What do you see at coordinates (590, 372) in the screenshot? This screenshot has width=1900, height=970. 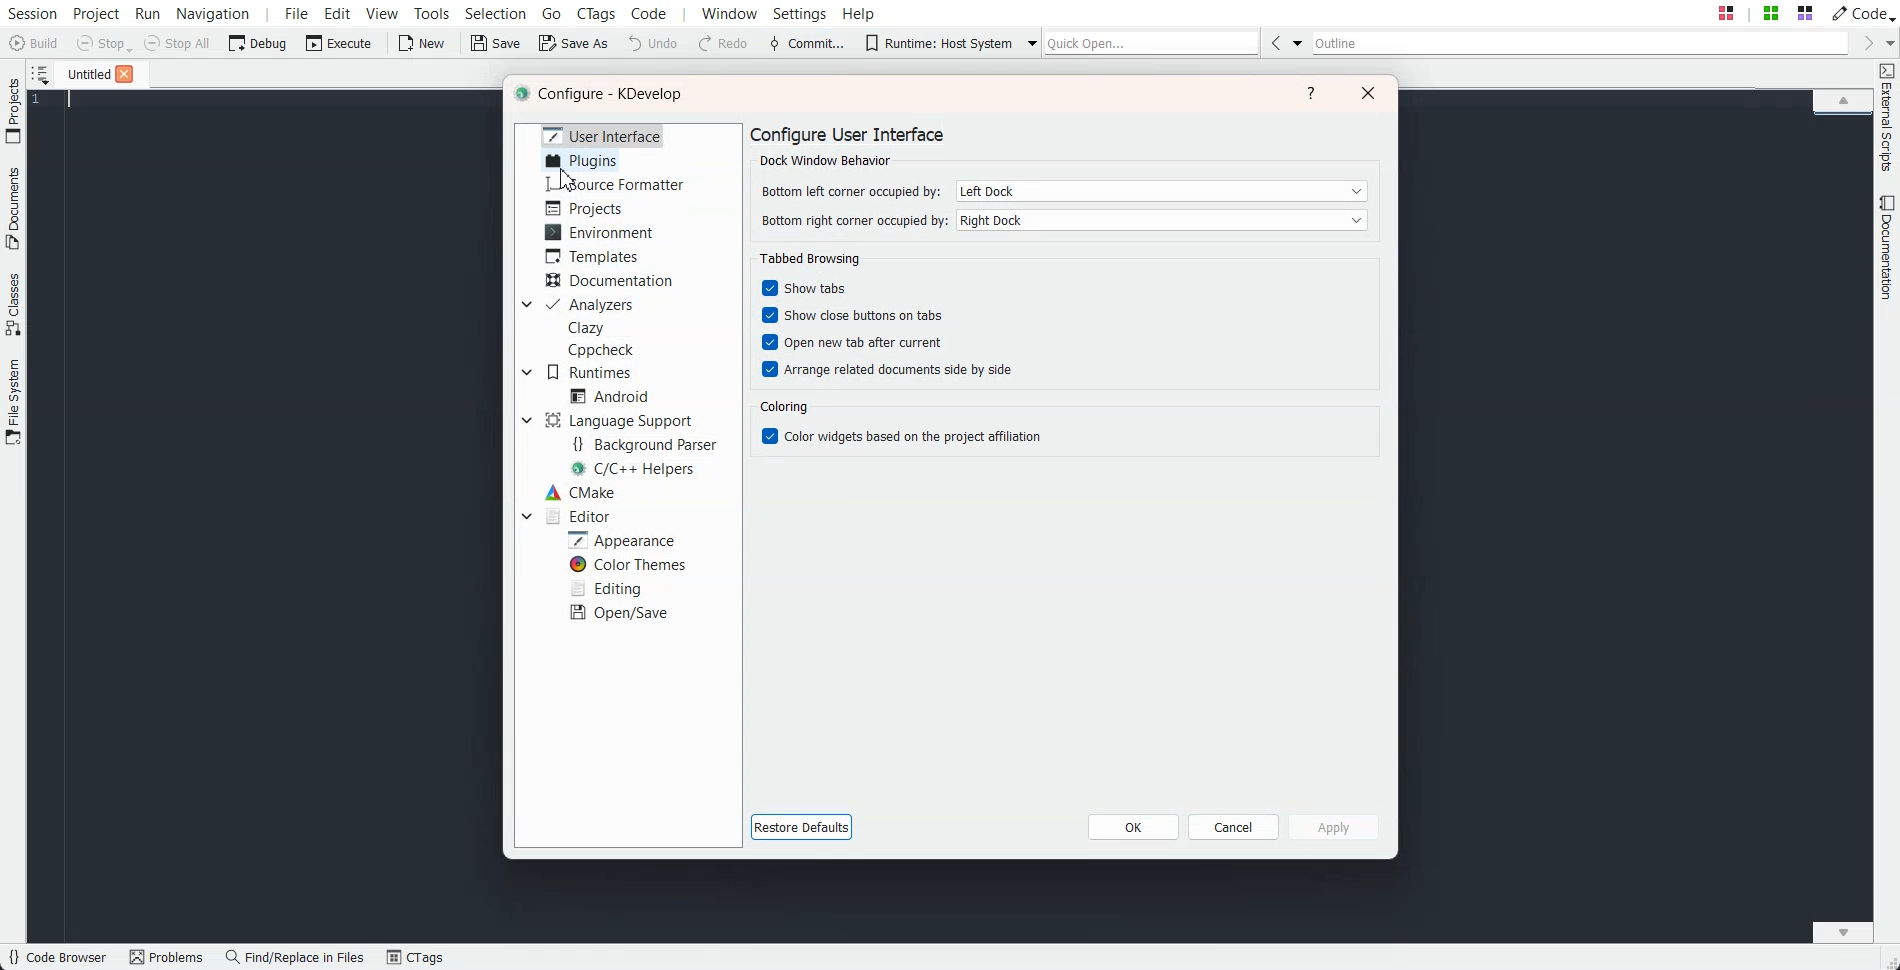 I see `Runtimes` at bounding box center [590, 372].